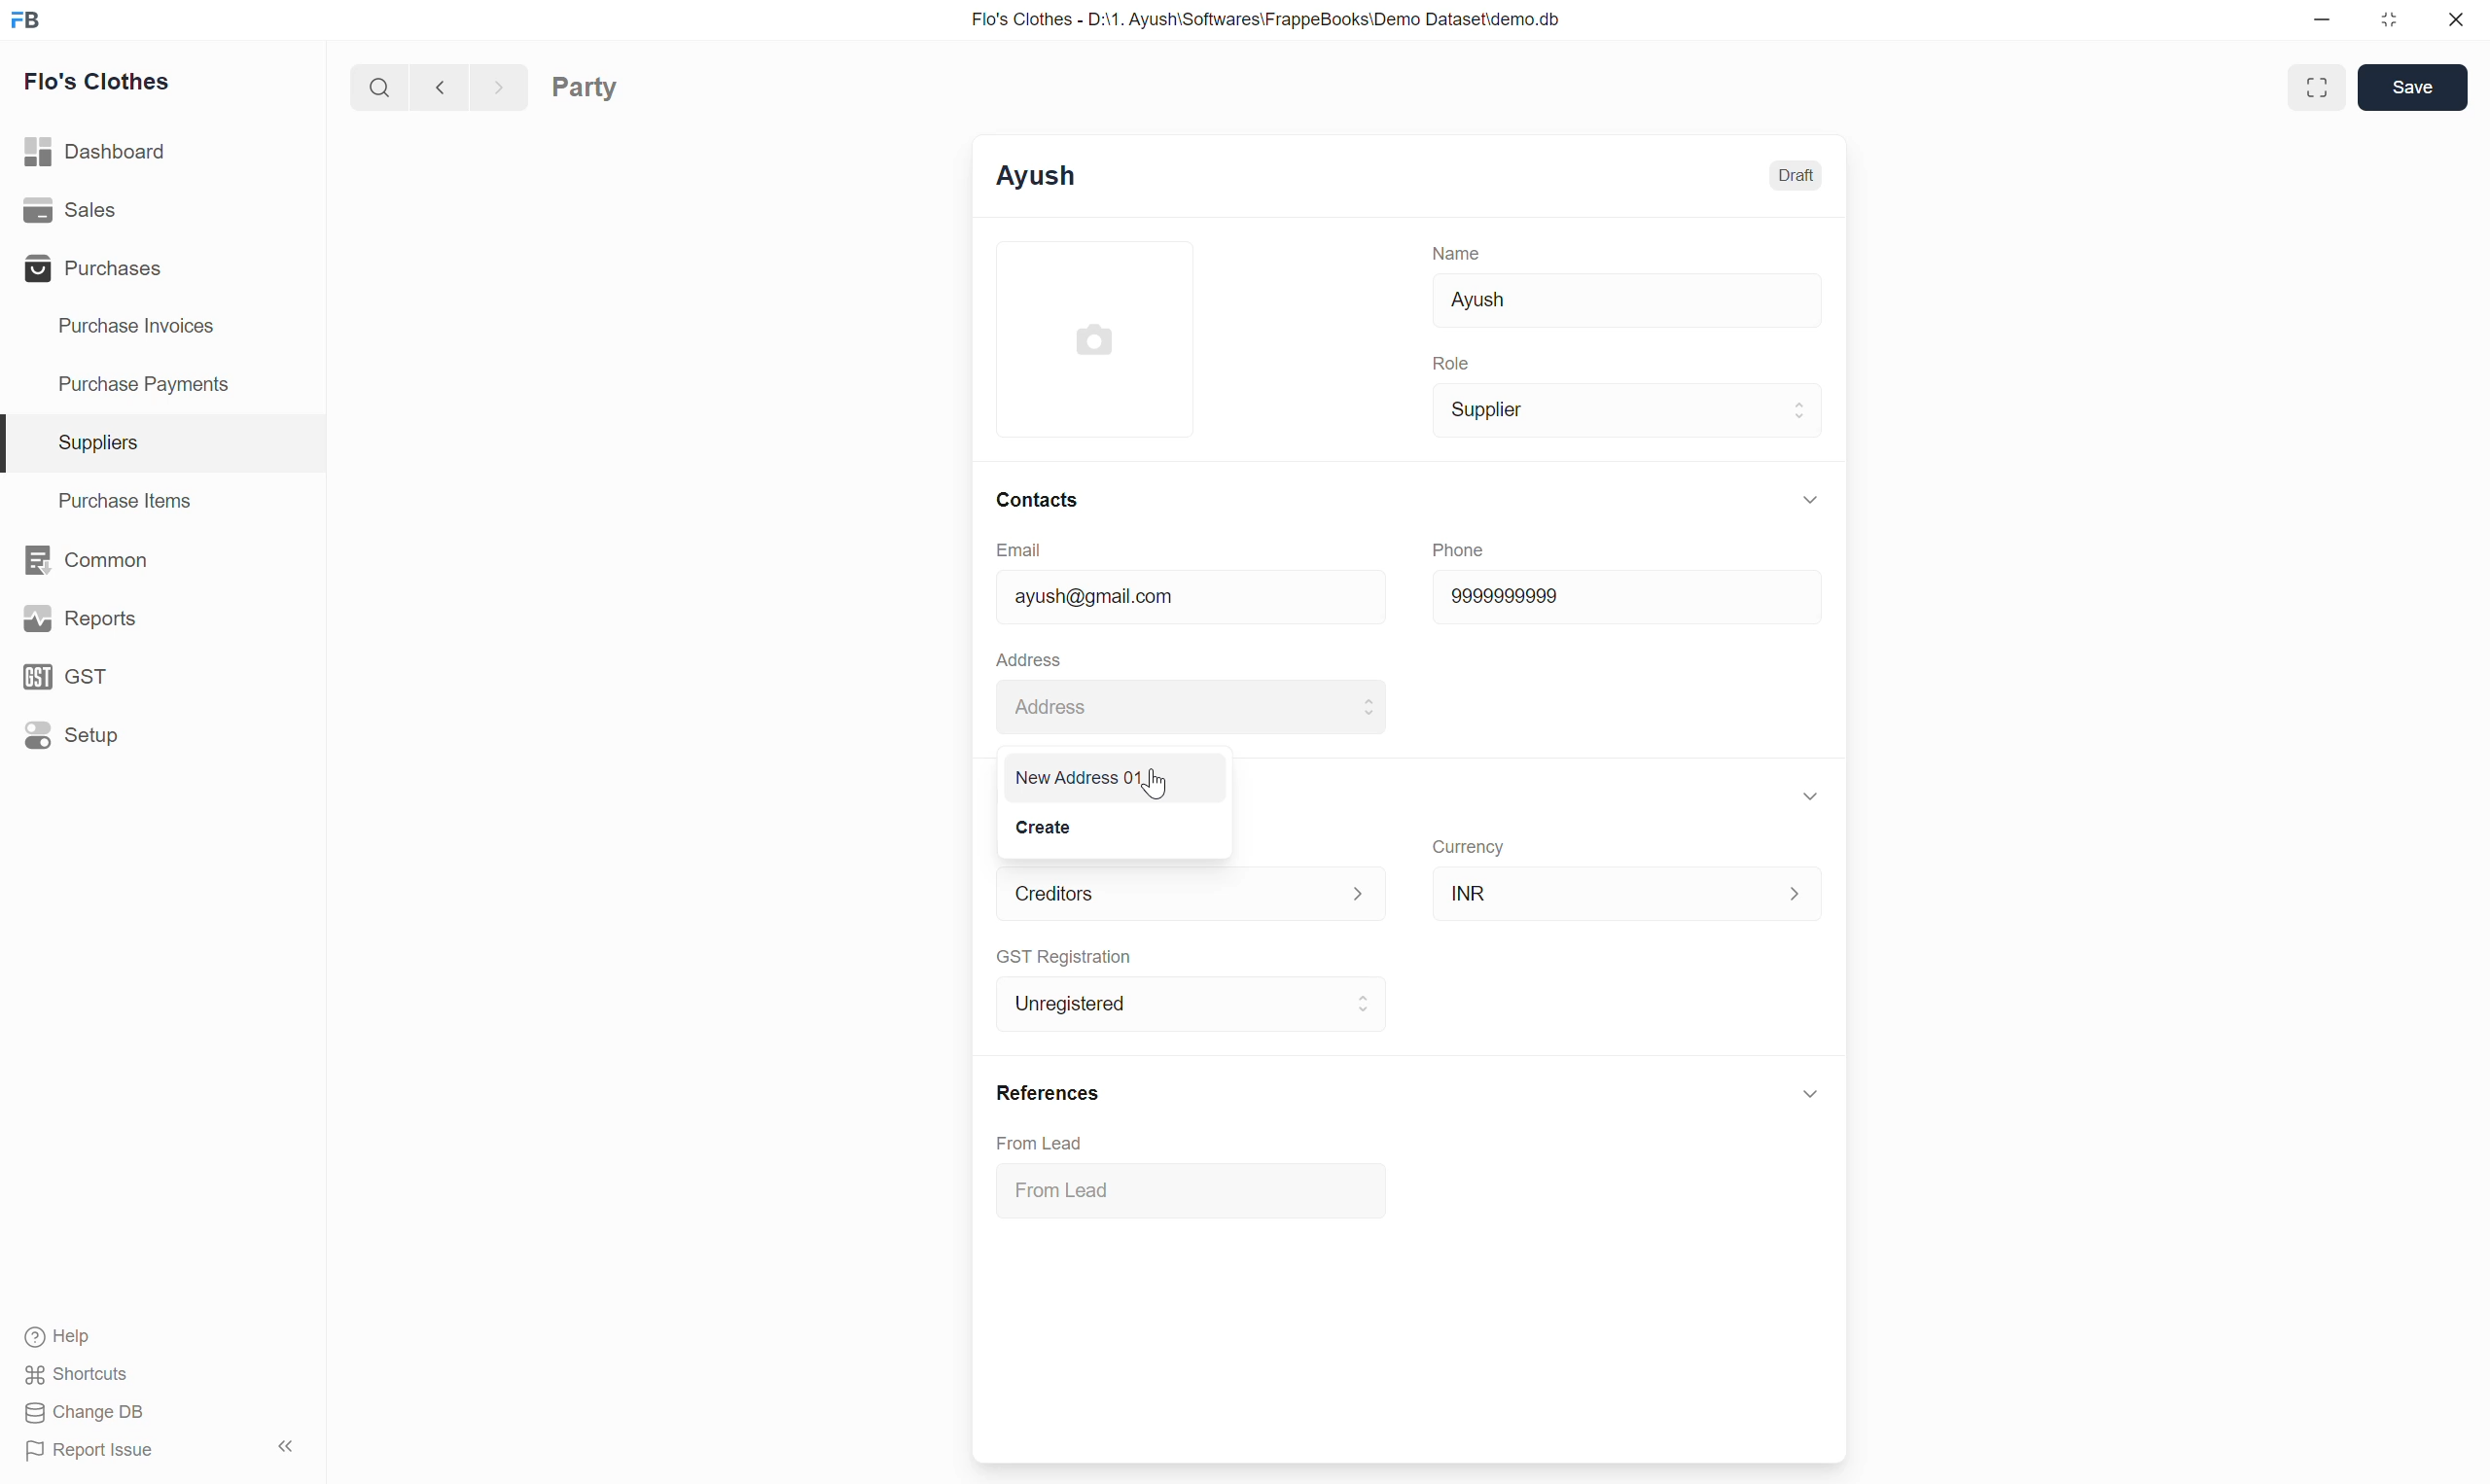 The image size is (2490, 1484). Describe the element at coordinates (2316, 87) in the screenshot. I see `Toggle between form and full width` at that location.